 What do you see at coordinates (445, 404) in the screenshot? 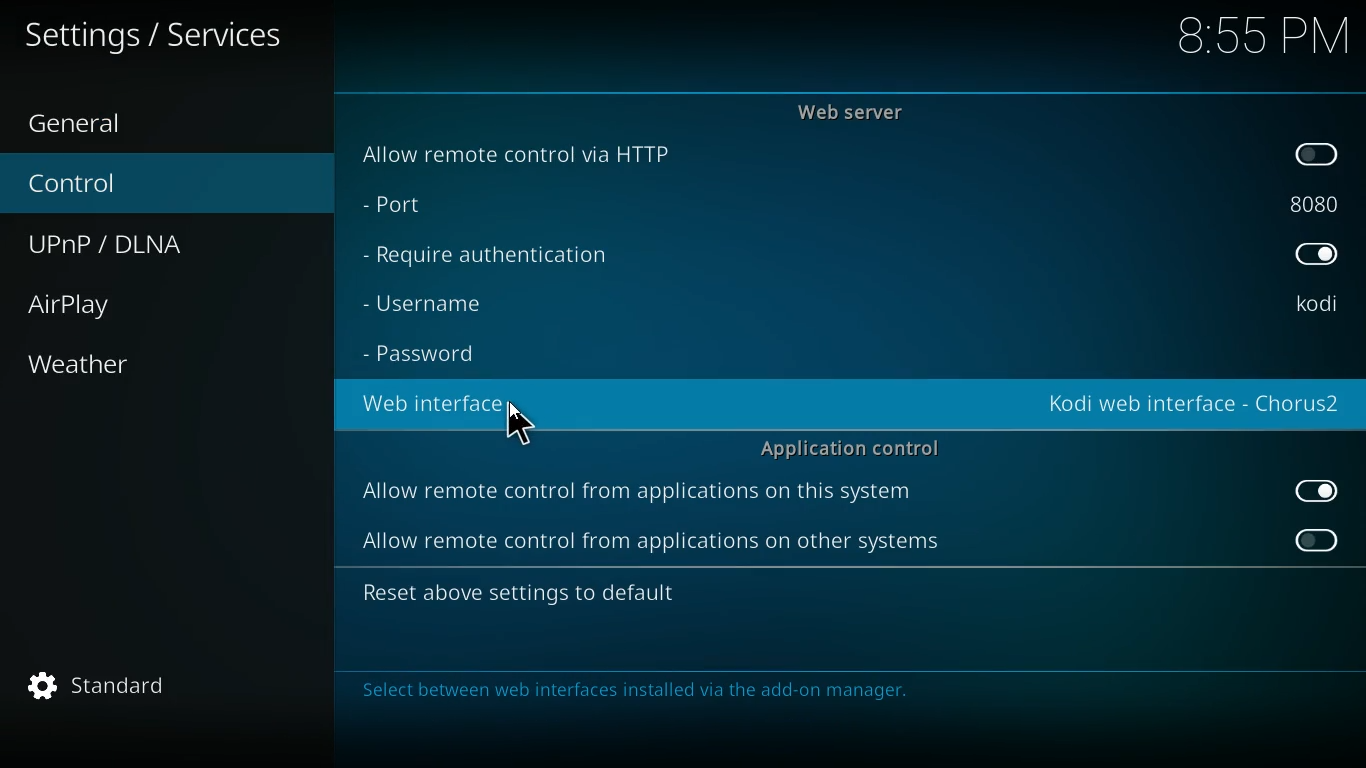
I see `web interface` at bounding box center [445, 404].